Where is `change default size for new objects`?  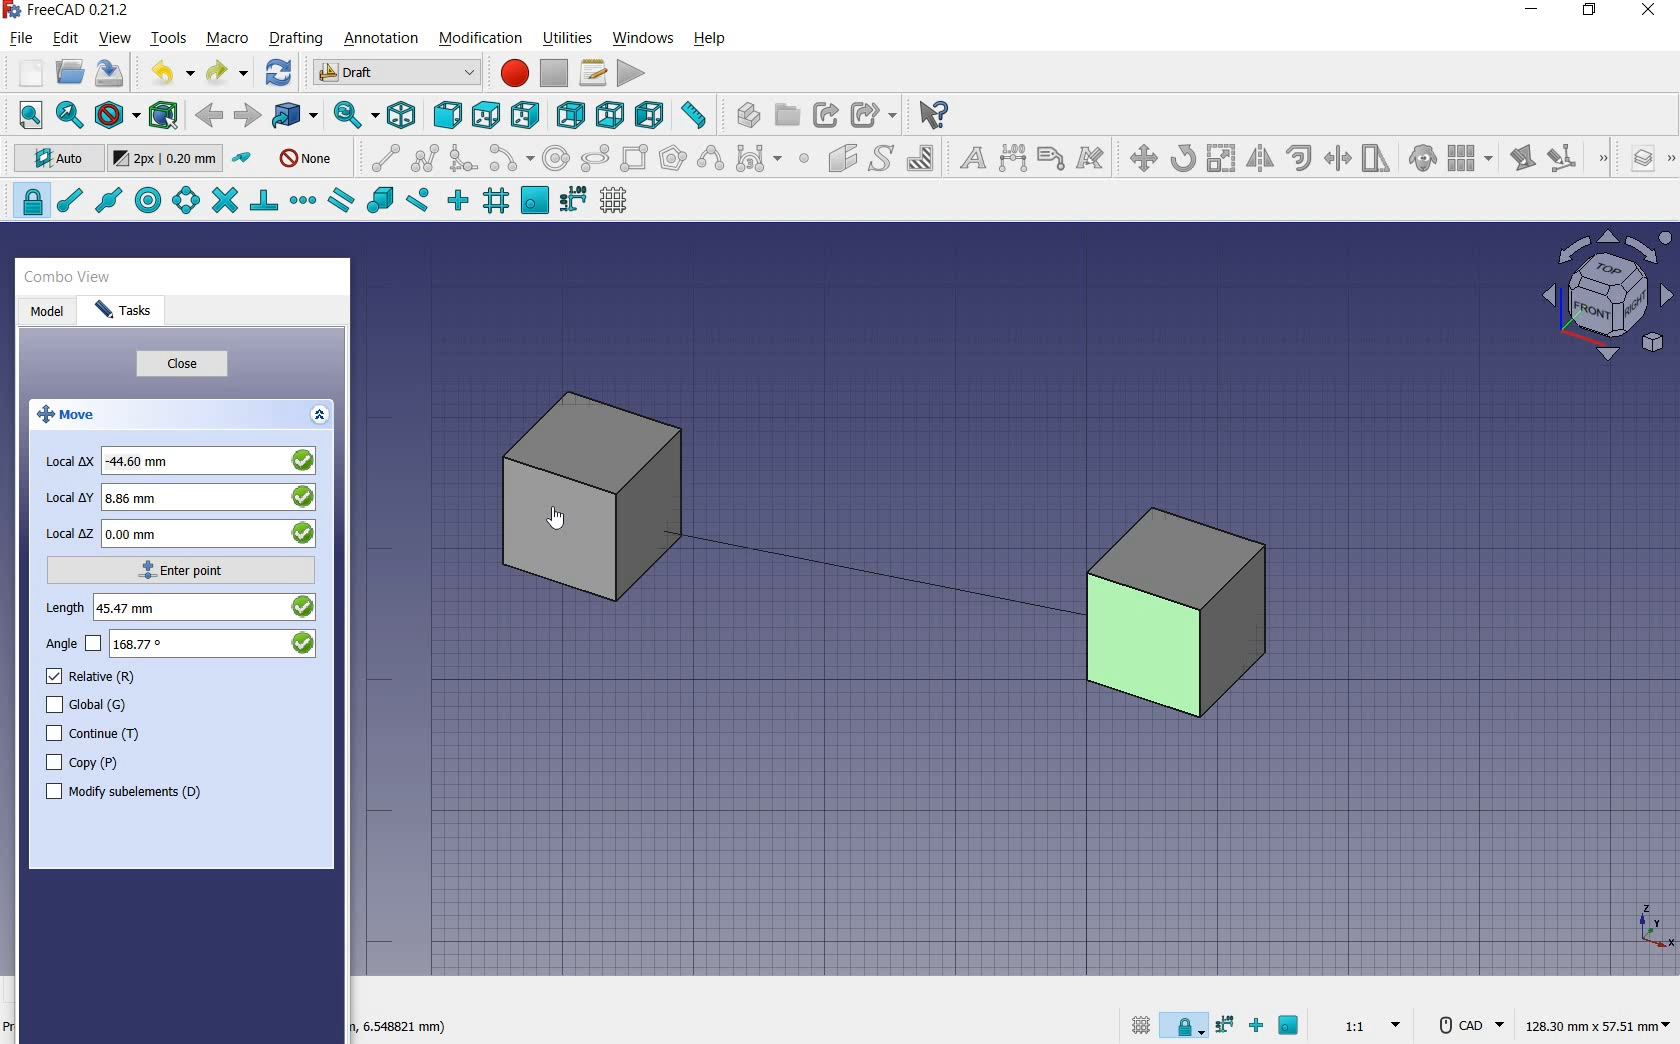 change default size for new objects is located at coordinates (165, 159).